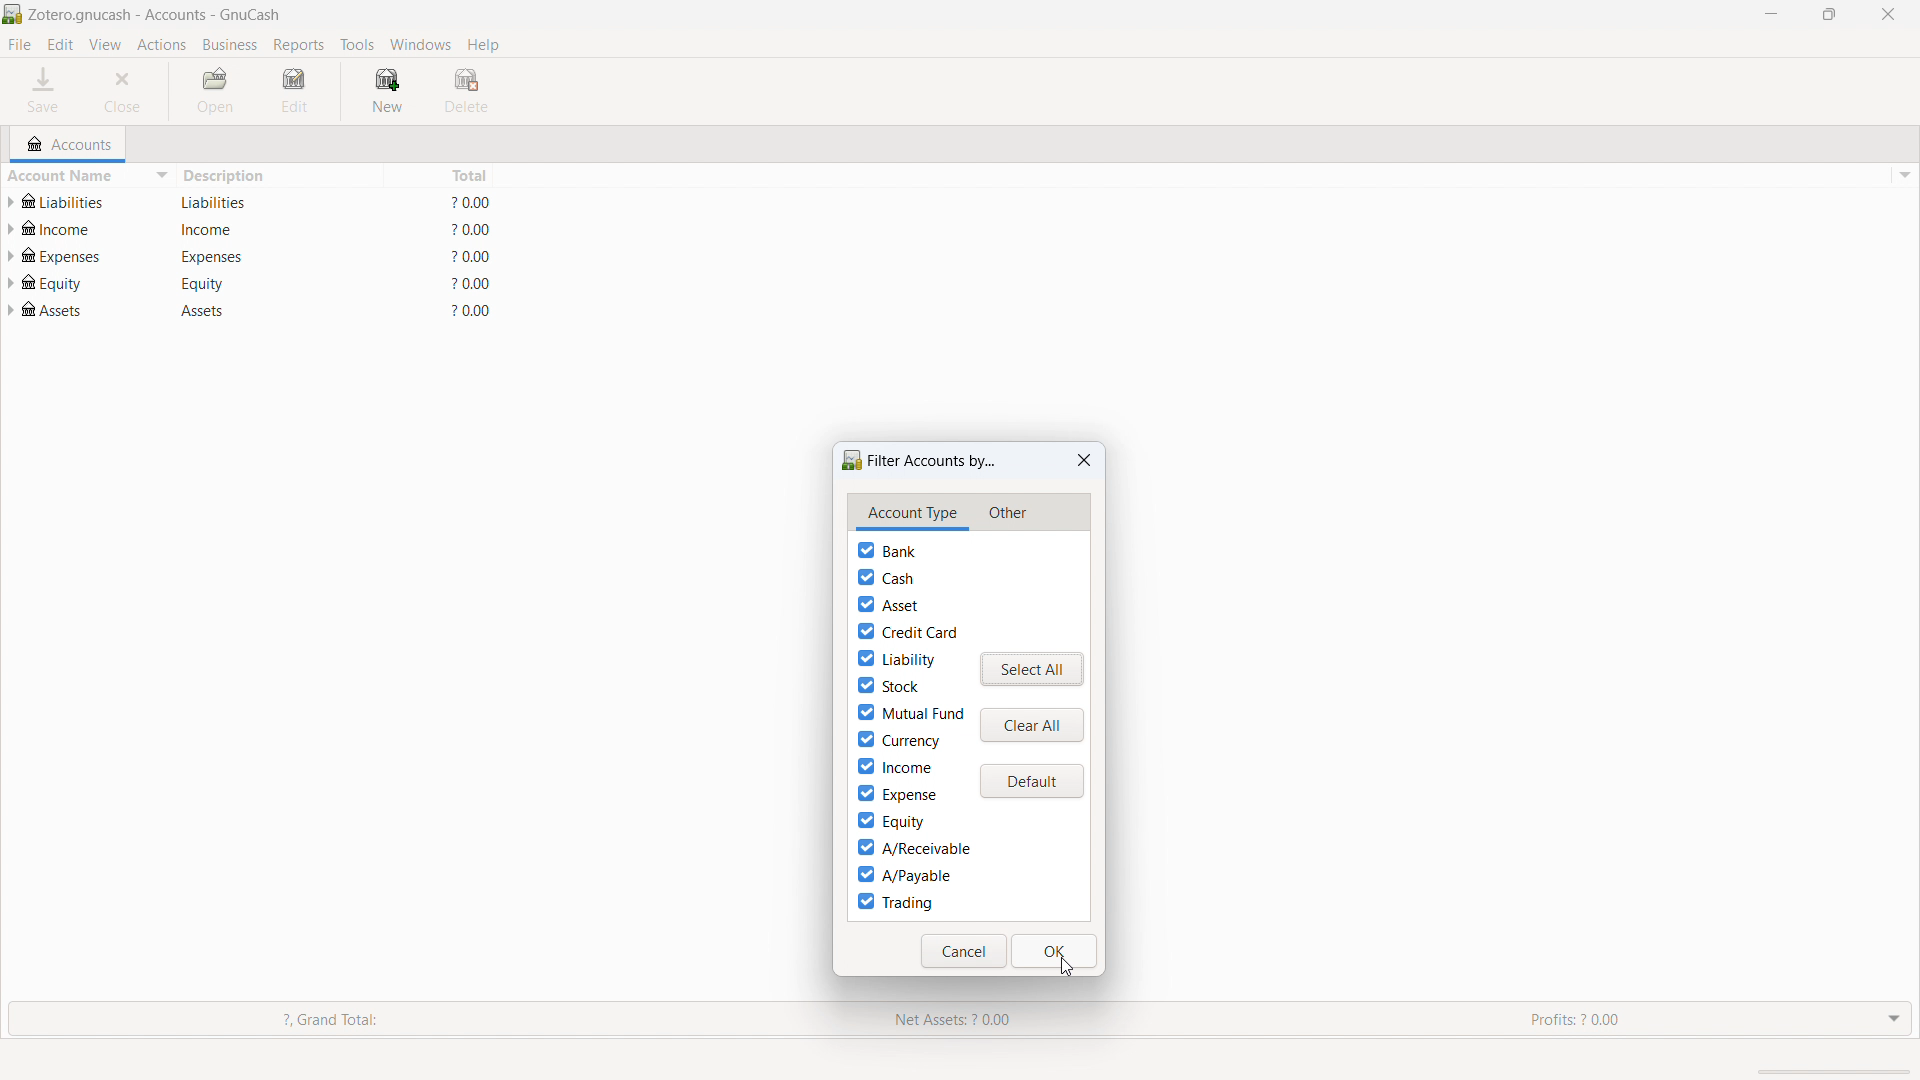 The image size is (1920, 1080). Describe the element at coordinates (467, 89) in the screenshot. I see `delete` at that location.